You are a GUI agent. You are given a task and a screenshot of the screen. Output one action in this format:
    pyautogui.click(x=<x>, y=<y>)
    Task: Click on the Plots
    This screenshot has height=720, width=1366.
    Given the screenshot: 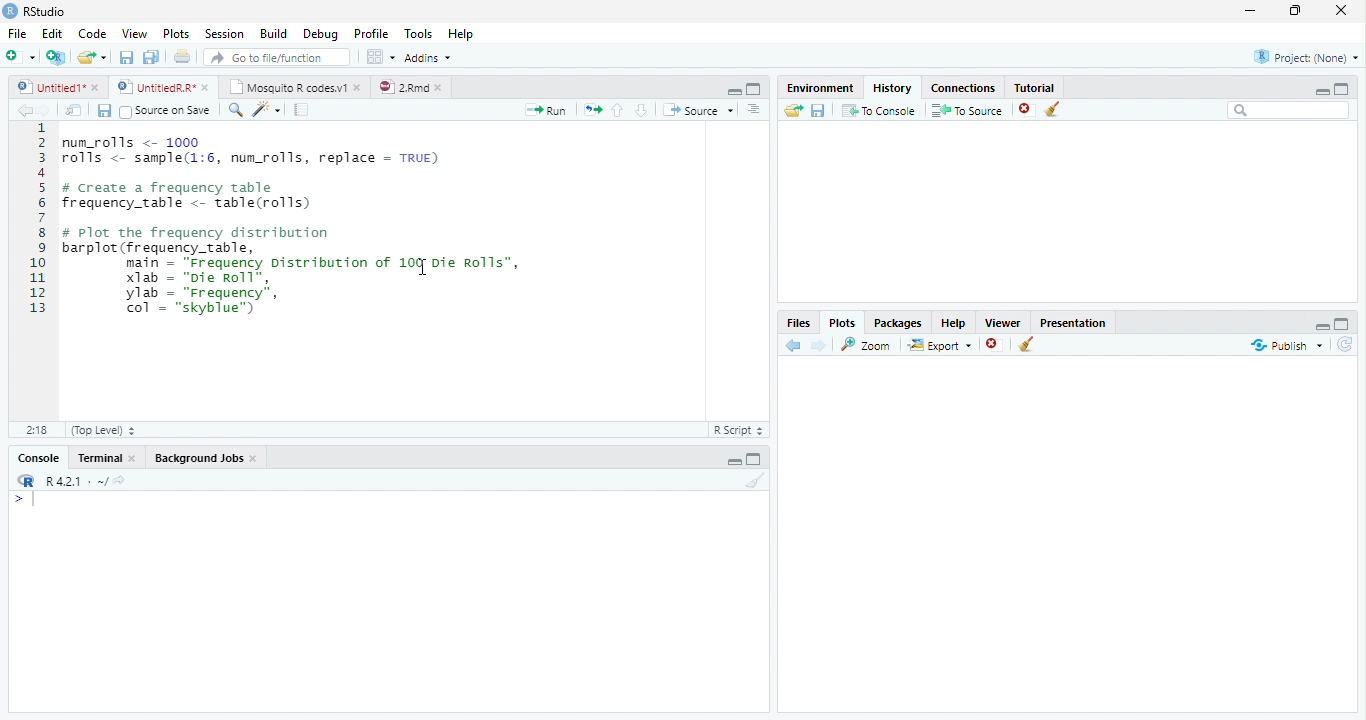 What is the action you would take?
    pyautogui.click(x=843, y=321)
    